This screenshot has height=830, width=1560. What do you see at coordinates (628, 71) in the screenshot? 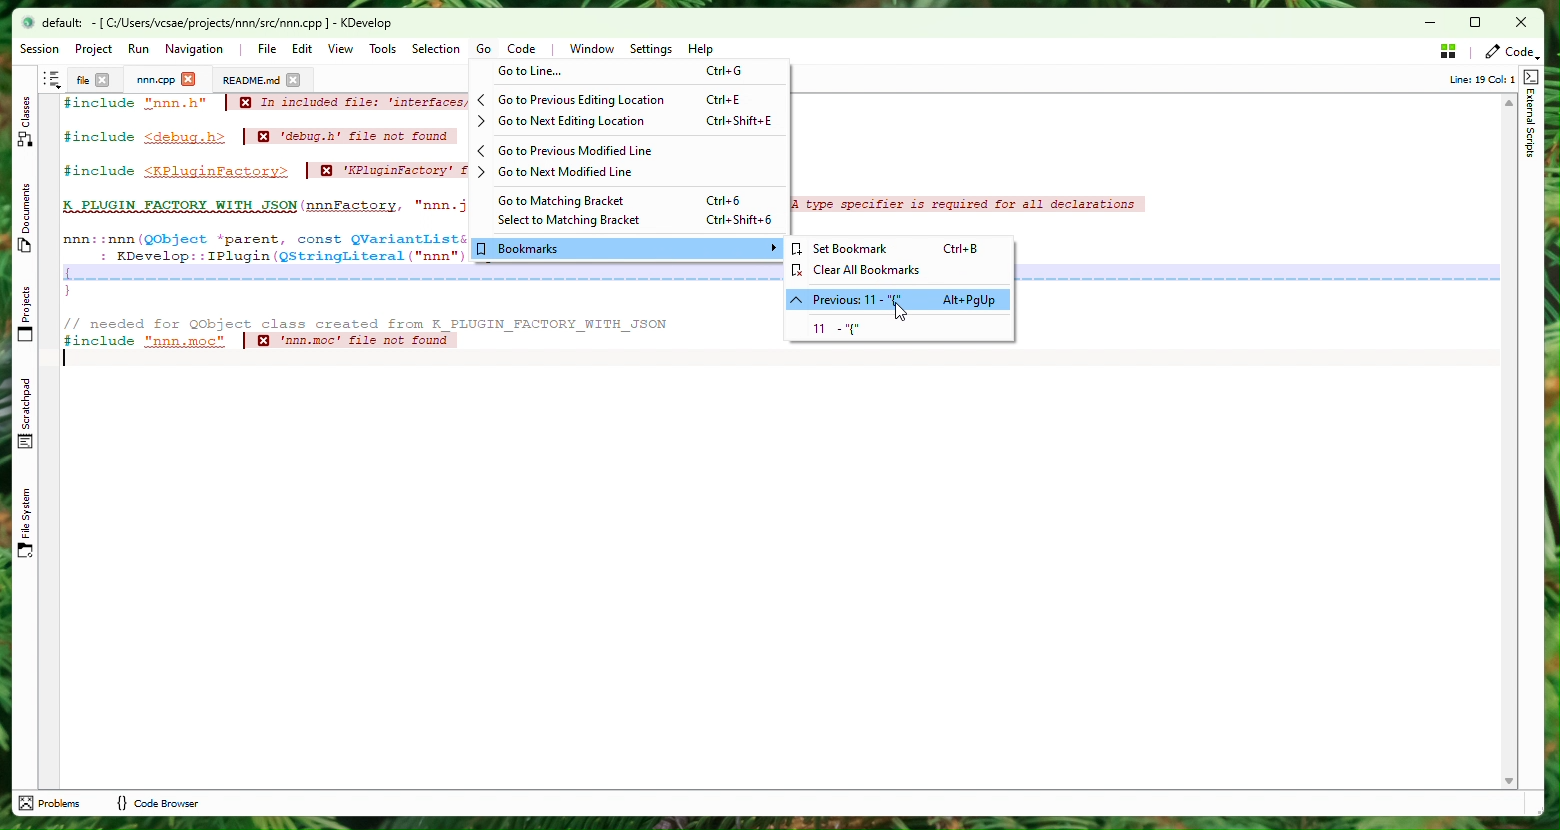
I see `Go to line` at bounding box center [628, 71].